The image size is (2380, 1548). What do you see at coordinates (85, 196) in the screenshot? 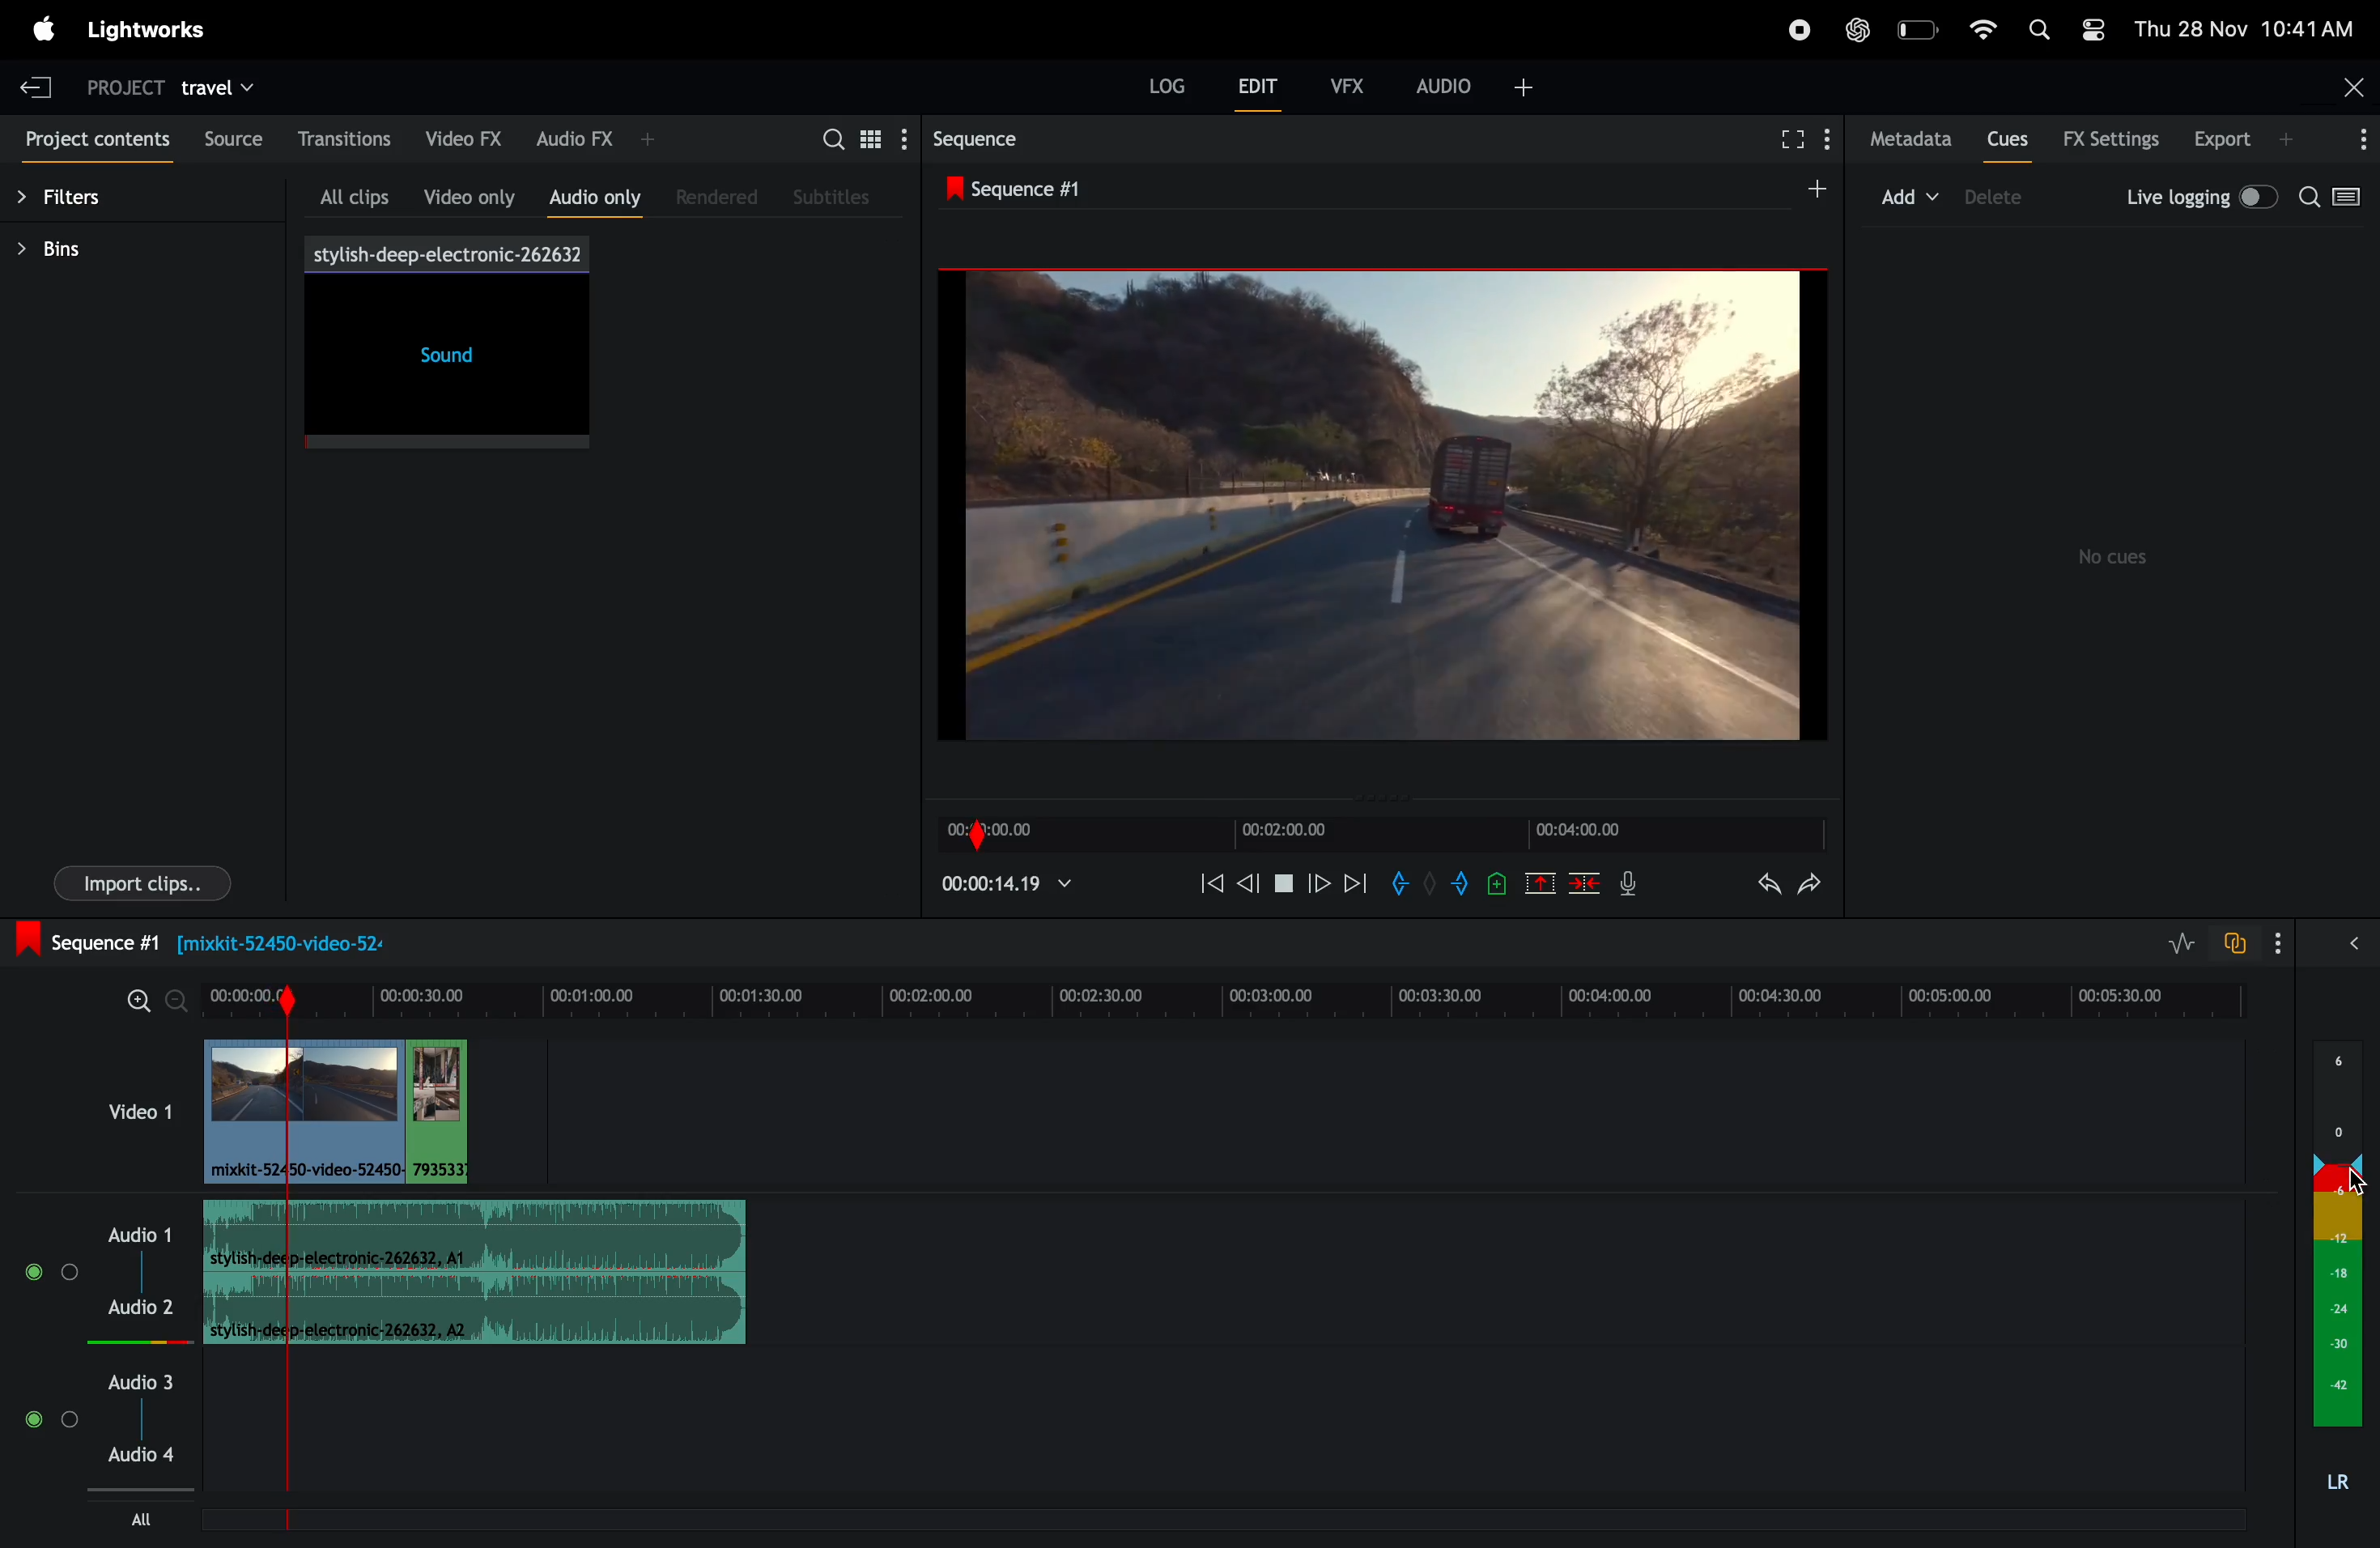
I see `filters` at bounding box center [85, 196].